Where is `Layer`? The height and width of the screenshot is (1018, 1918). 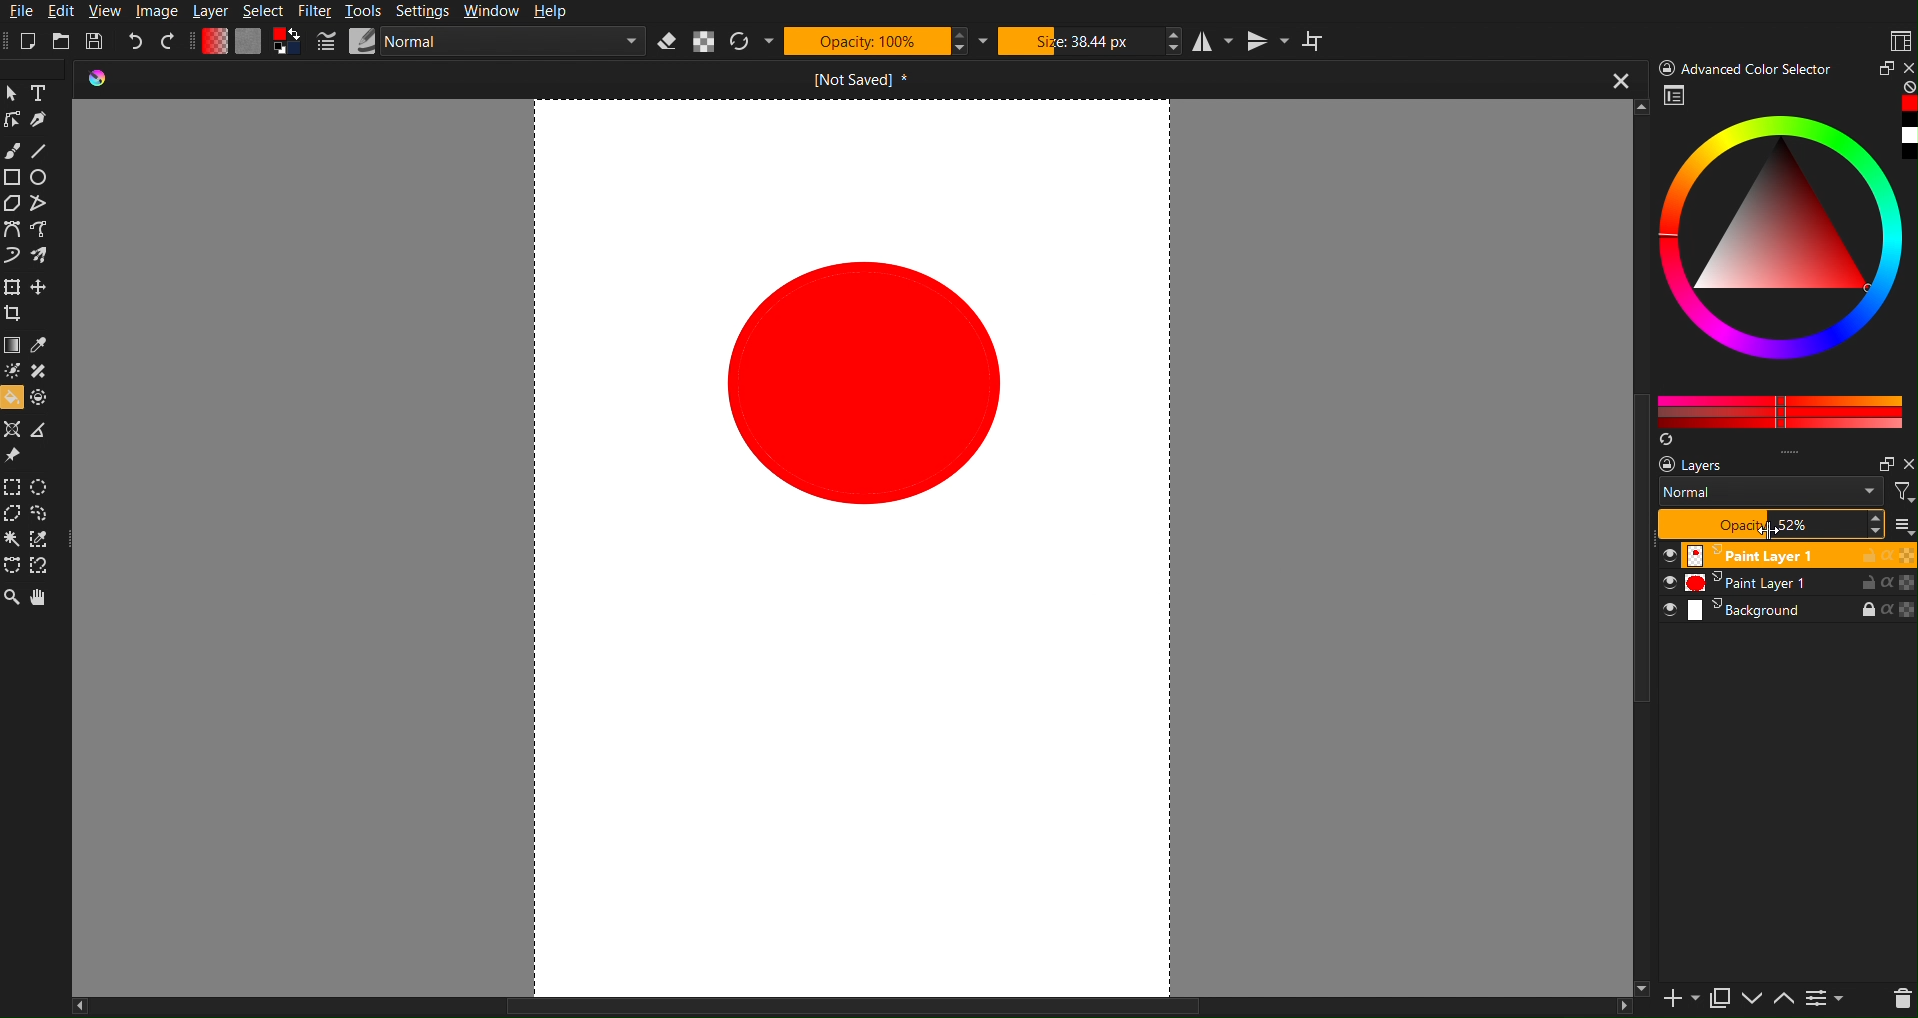 Layer is located at coordinates (211, 12).